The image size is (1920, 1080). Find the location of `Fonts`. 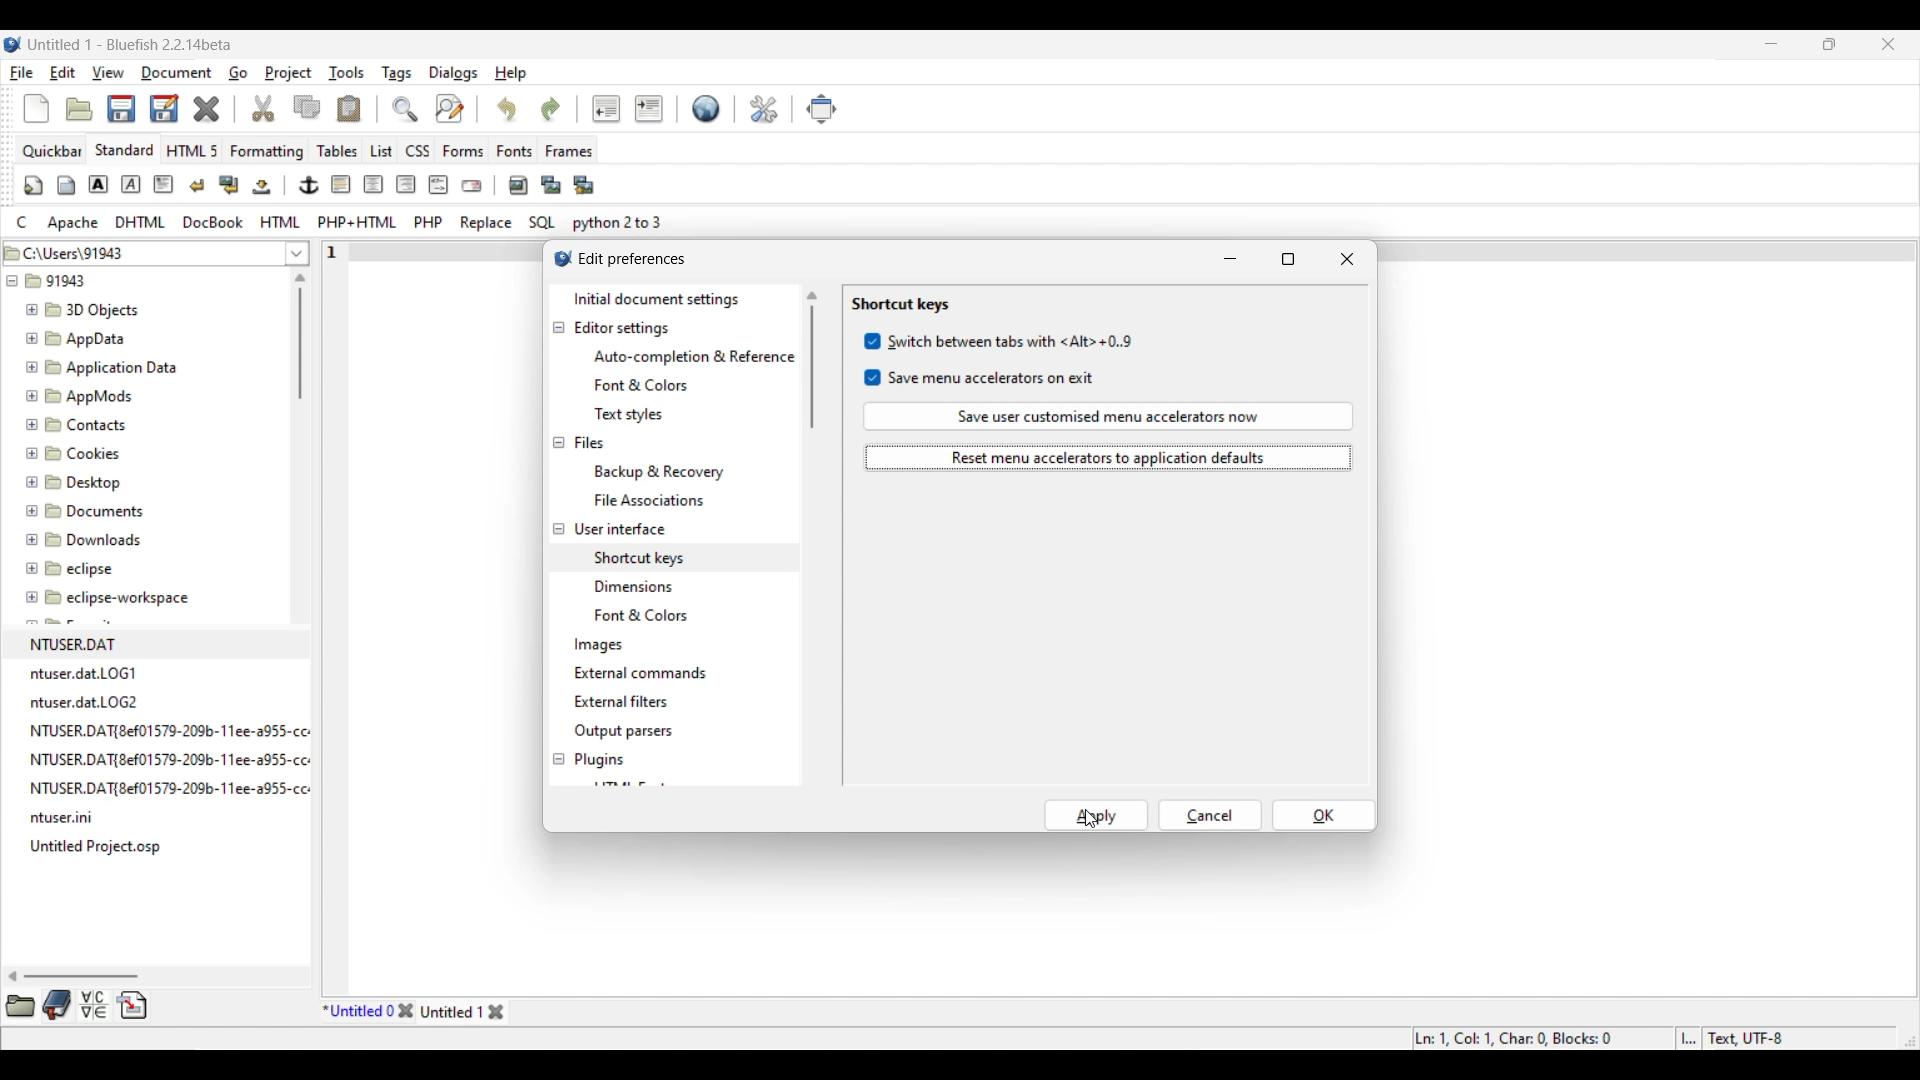

Fonts is located at coordinates (515, 150).